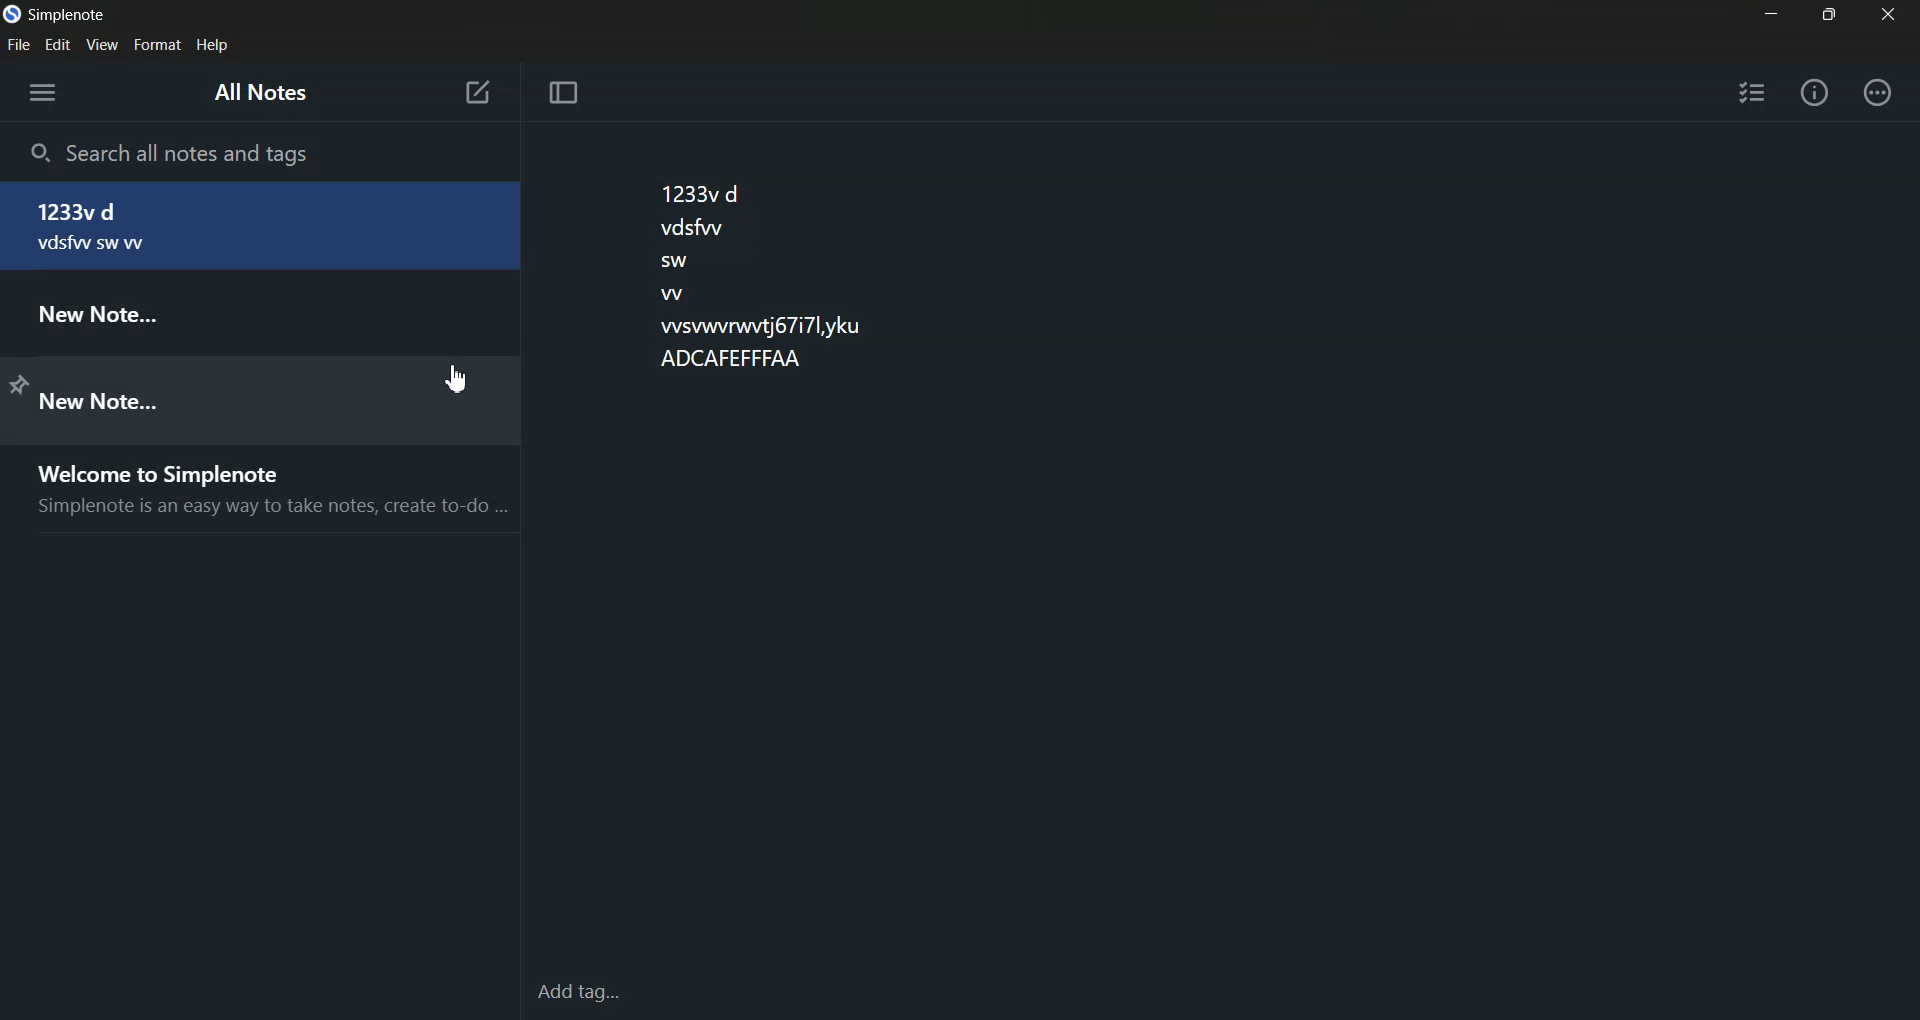 The height and width of the screenshot is (1020, 1920). Describe the element at coordinates (247, 397) in the screenshot. I see `Note File` at that location.